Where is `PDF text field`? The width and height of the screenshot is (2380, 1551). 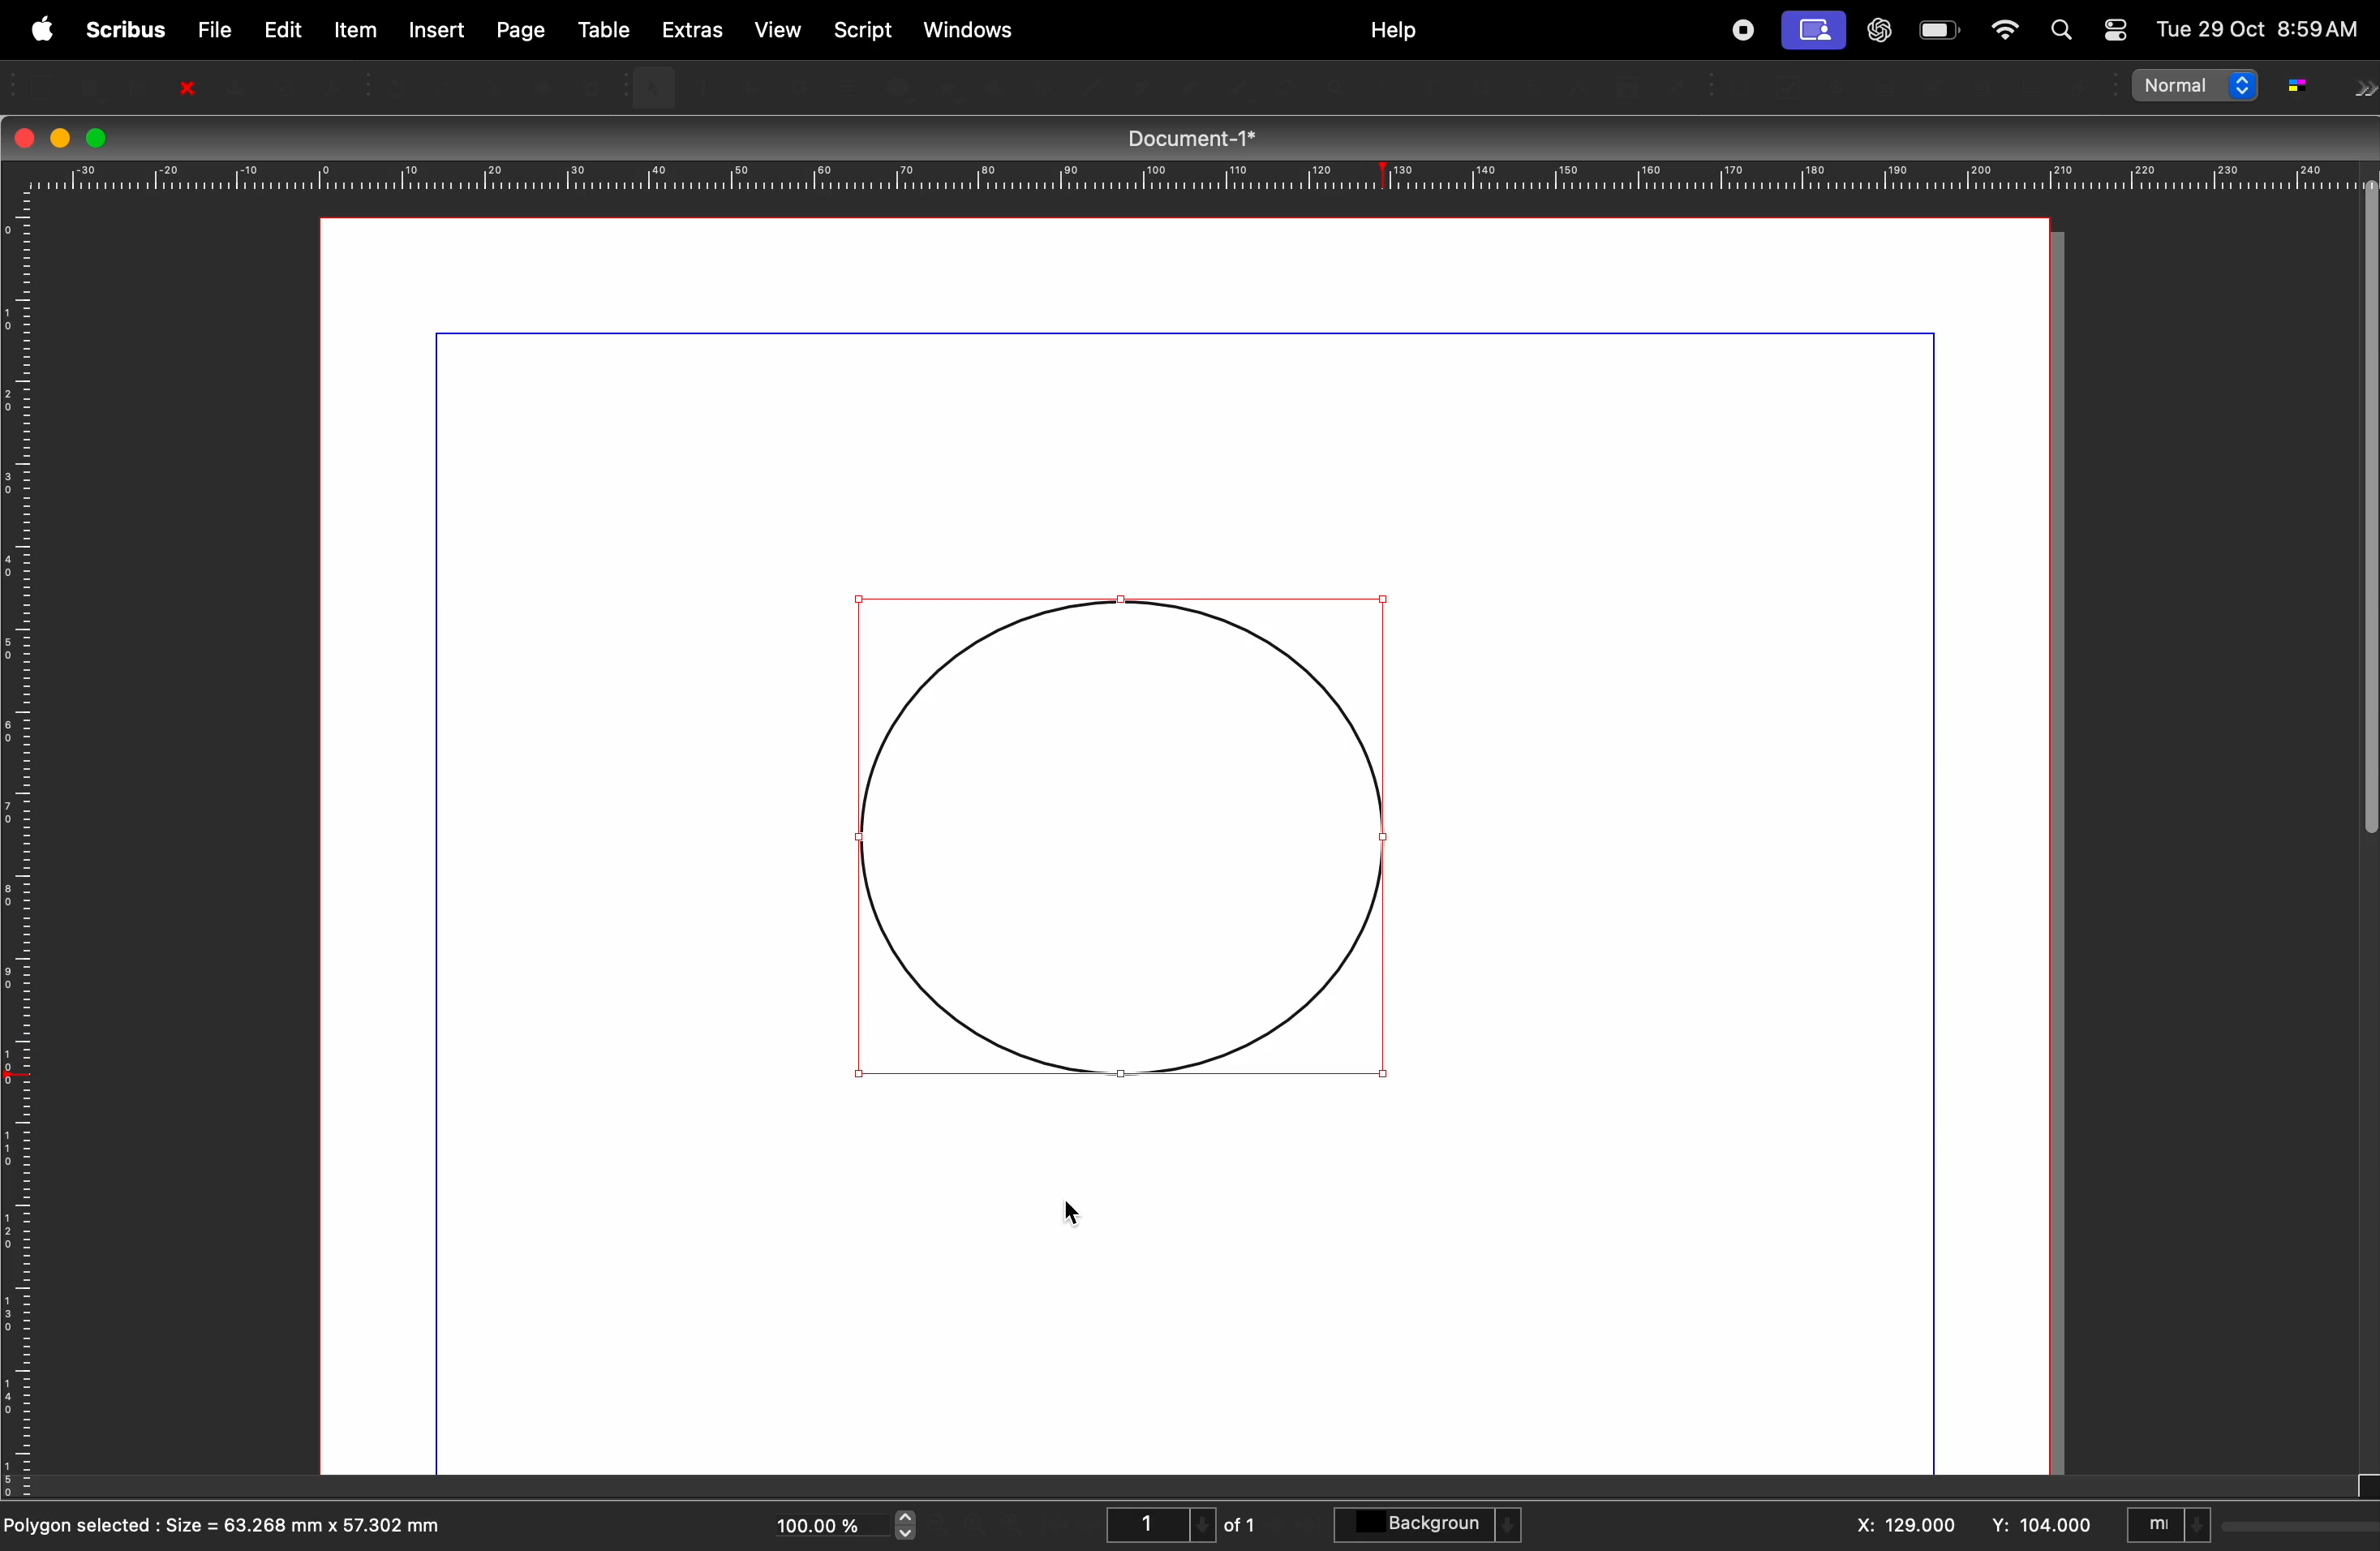
PDF text field is located at coordinates (1889, 87).